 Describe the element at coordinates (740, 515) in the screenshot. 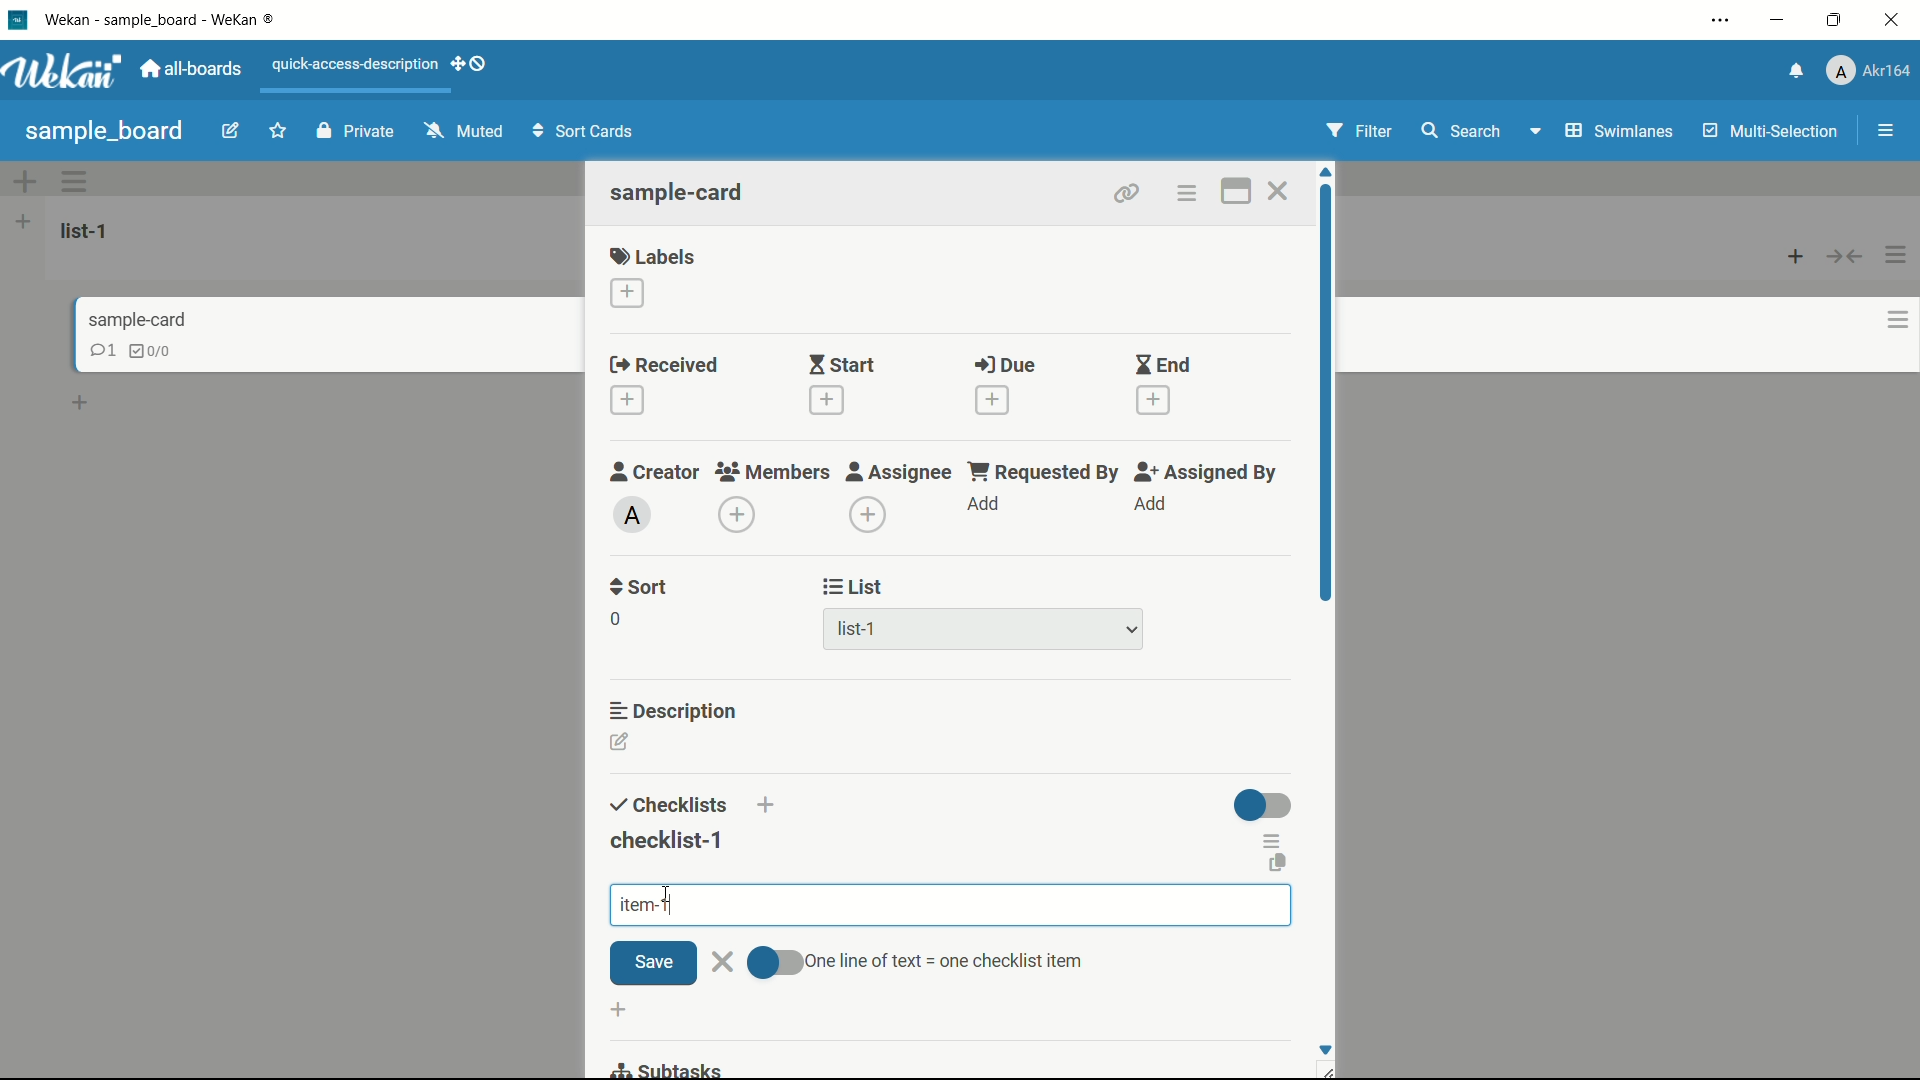

I see `add member` at that location.